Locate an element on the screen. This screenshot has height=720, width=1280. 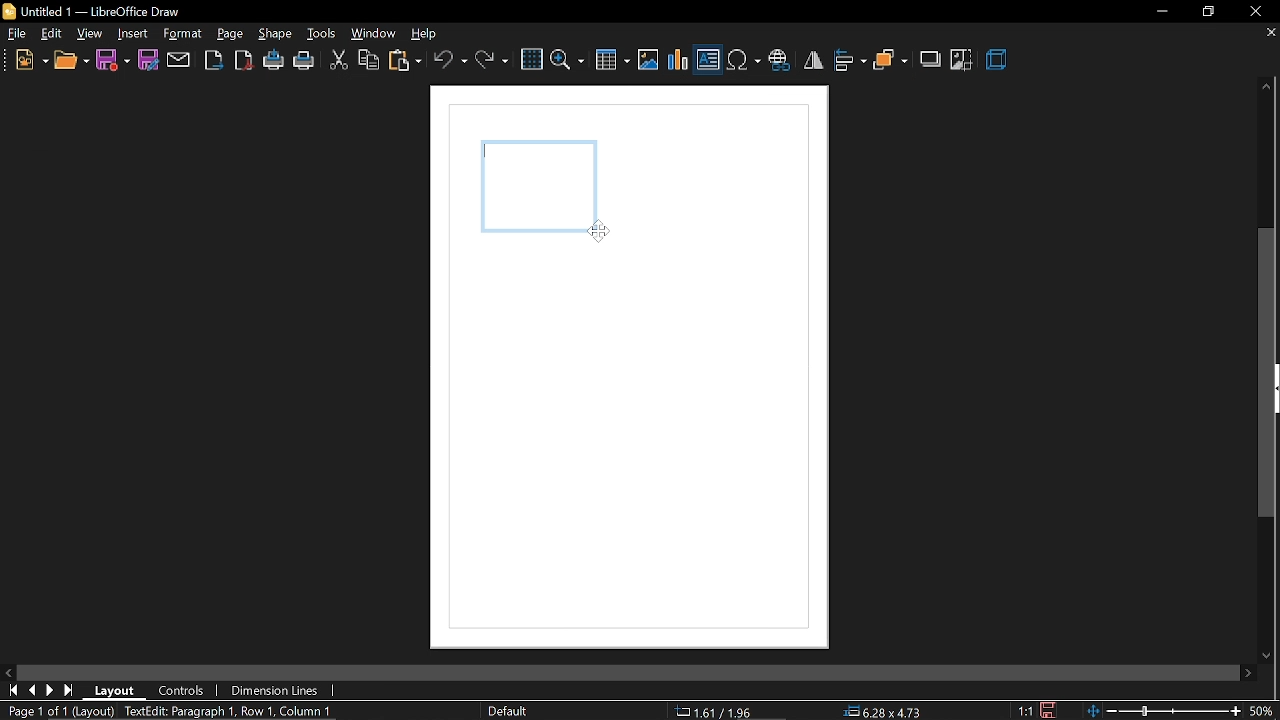
copy is located at coordinates (369, 62).